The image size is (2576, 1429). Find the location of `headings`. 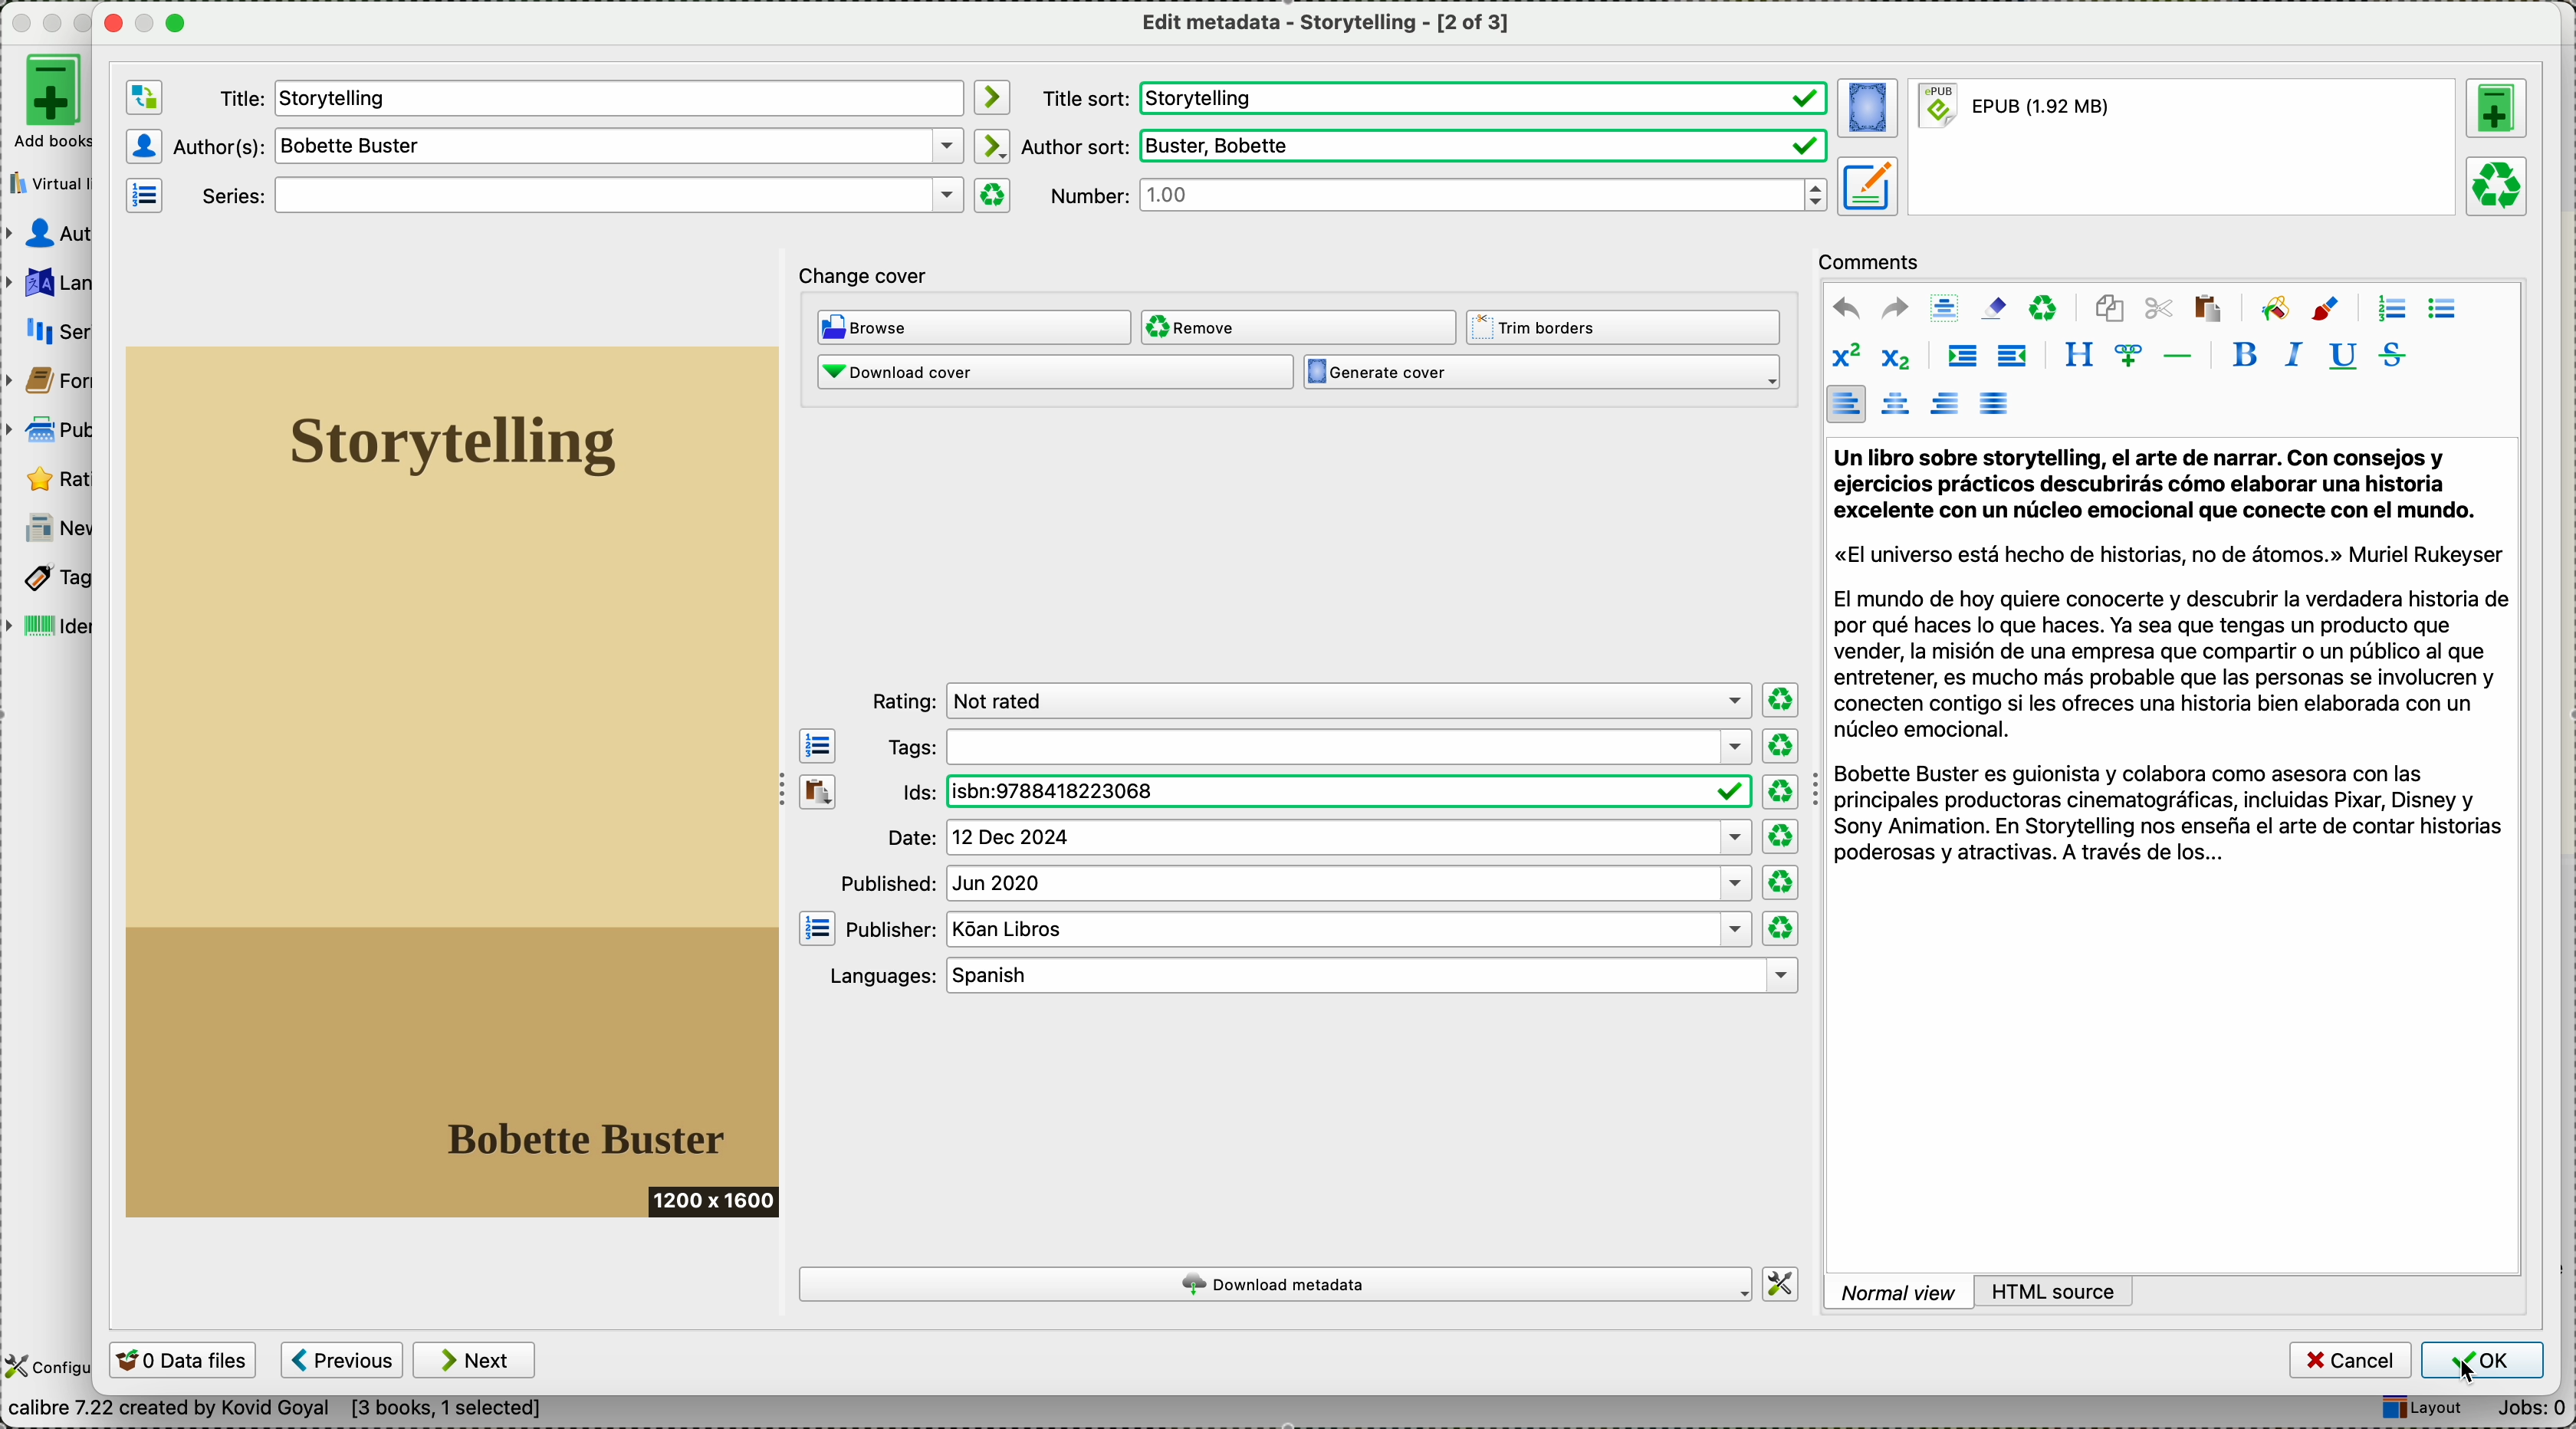

headings is located at coordinates (2080, 356).